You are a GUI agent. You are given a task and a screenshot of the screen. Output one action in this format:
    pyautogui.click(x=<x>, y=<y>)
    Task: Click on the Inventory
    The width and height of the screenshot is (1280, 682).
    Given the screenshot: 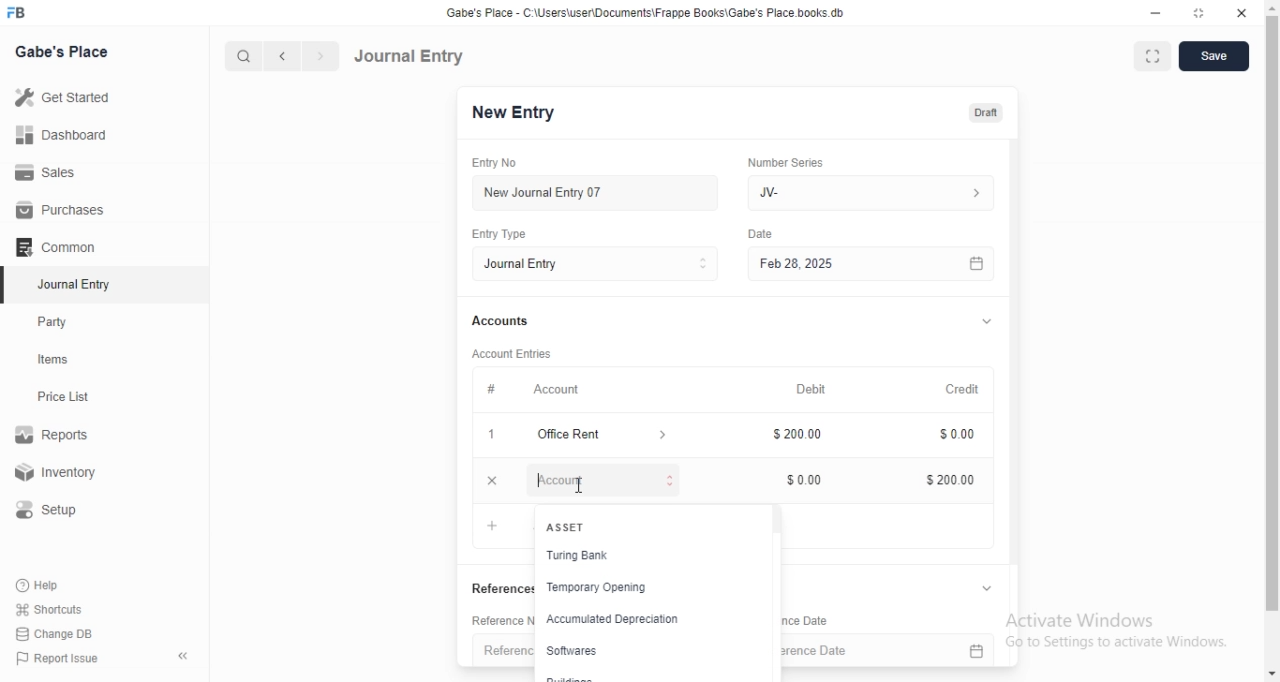 What is the action you would take?
    pyautogui.click(x=59, y=474)
    